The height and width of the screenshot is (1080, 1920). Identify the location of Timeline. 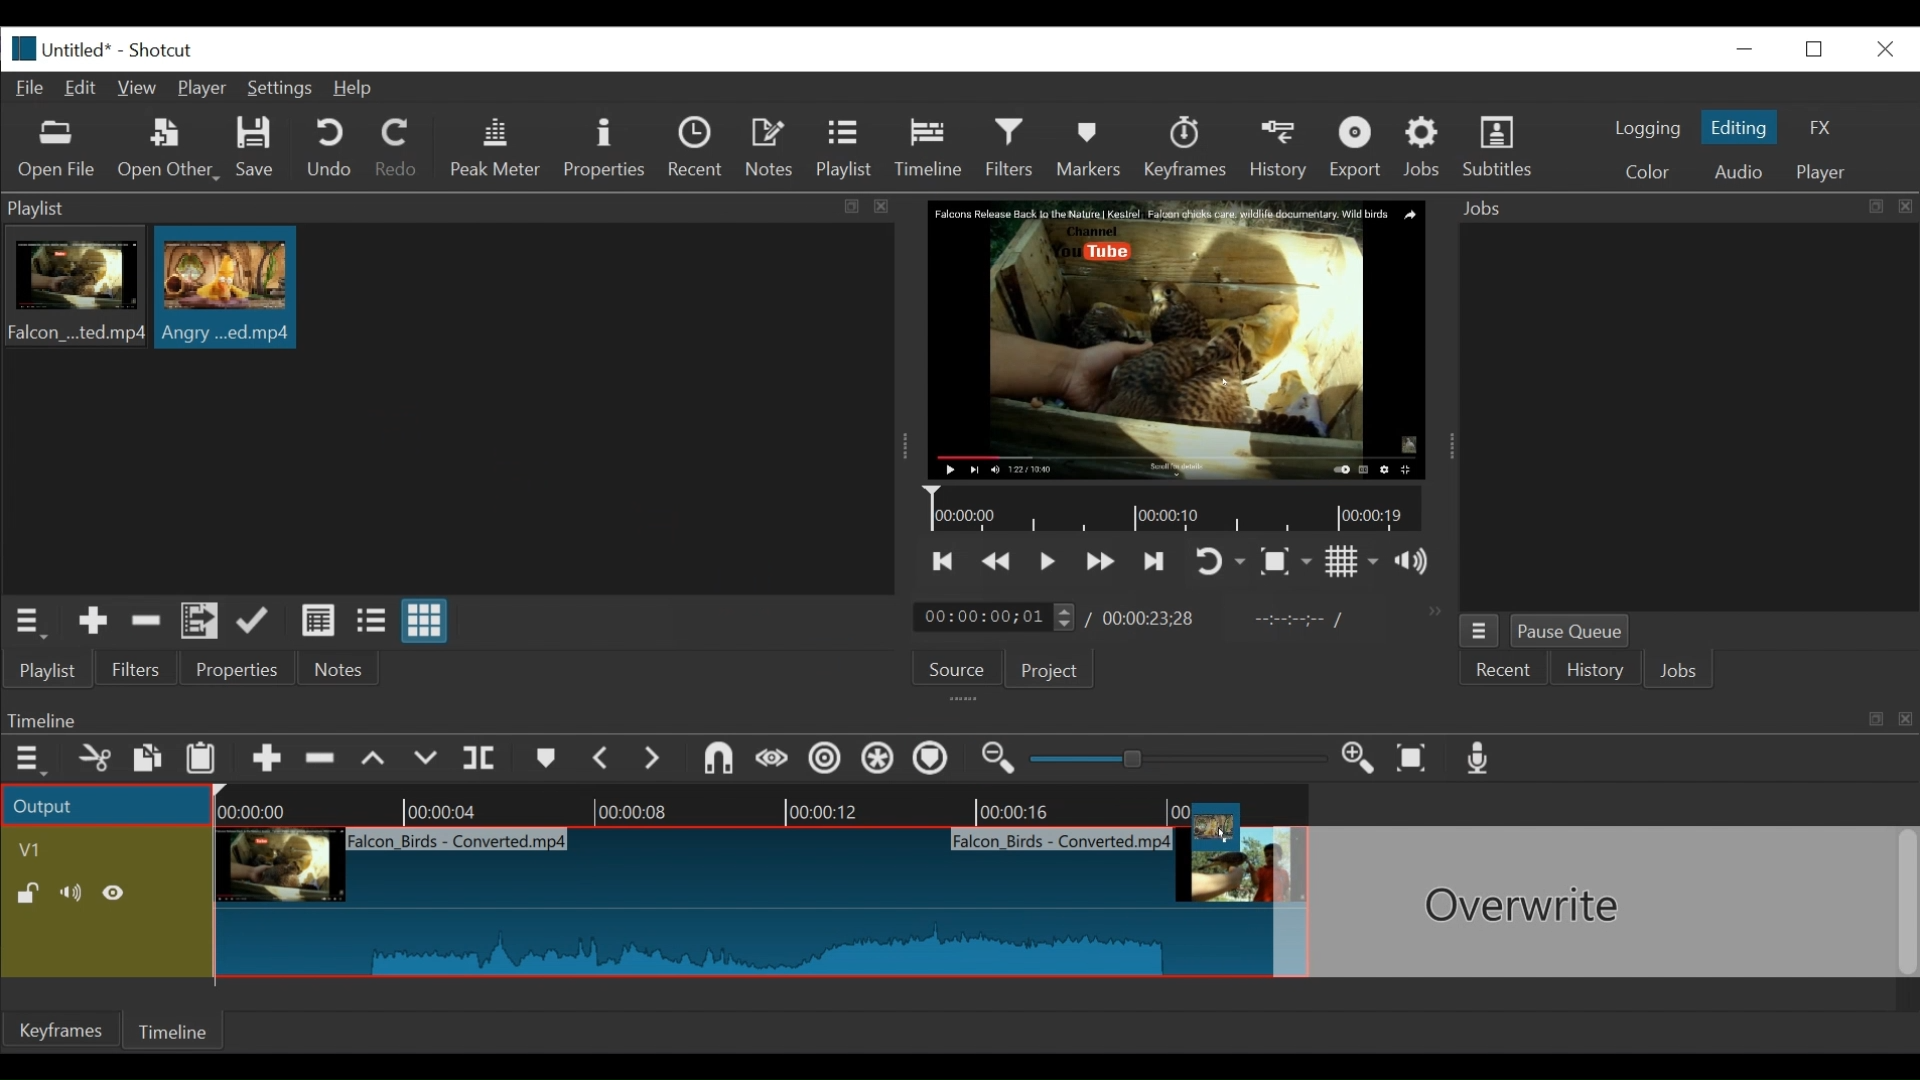
(757, 807).